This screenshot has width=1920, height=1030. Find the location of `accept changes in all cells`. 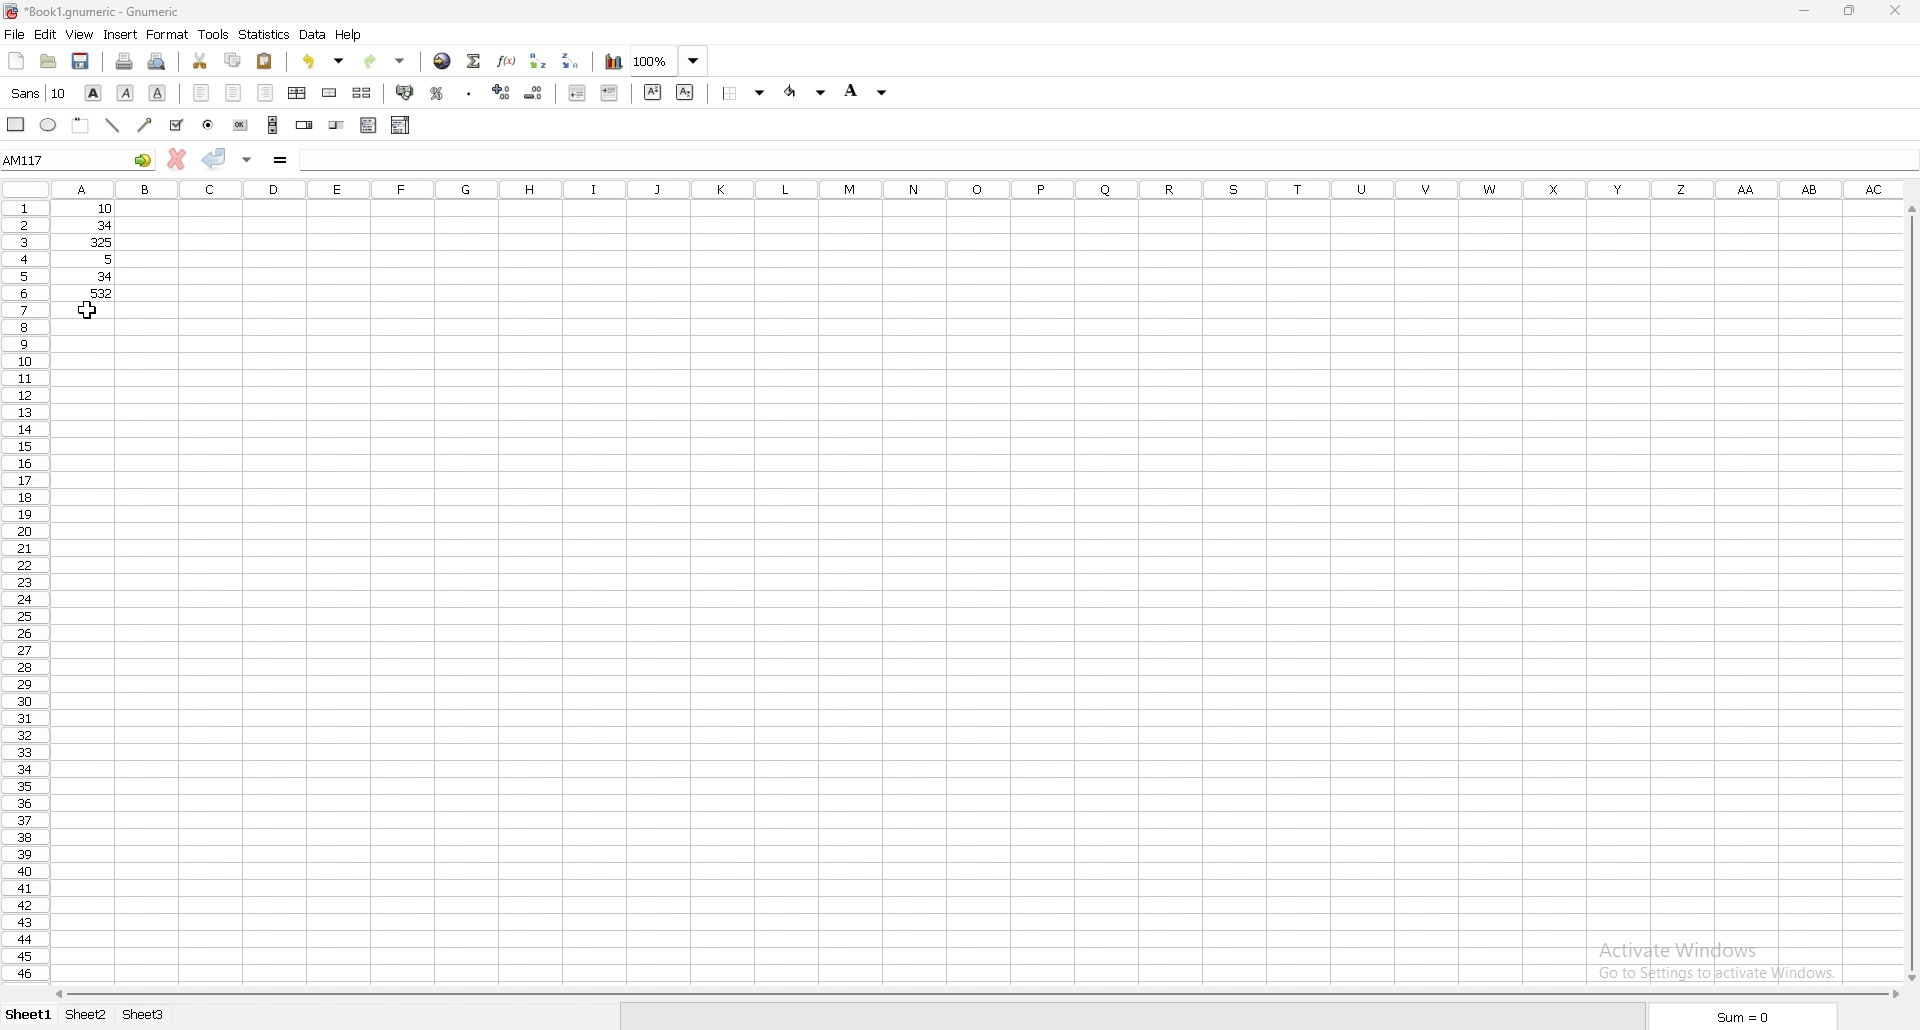

accept changes in all cells is located at coordinates (246, 158).